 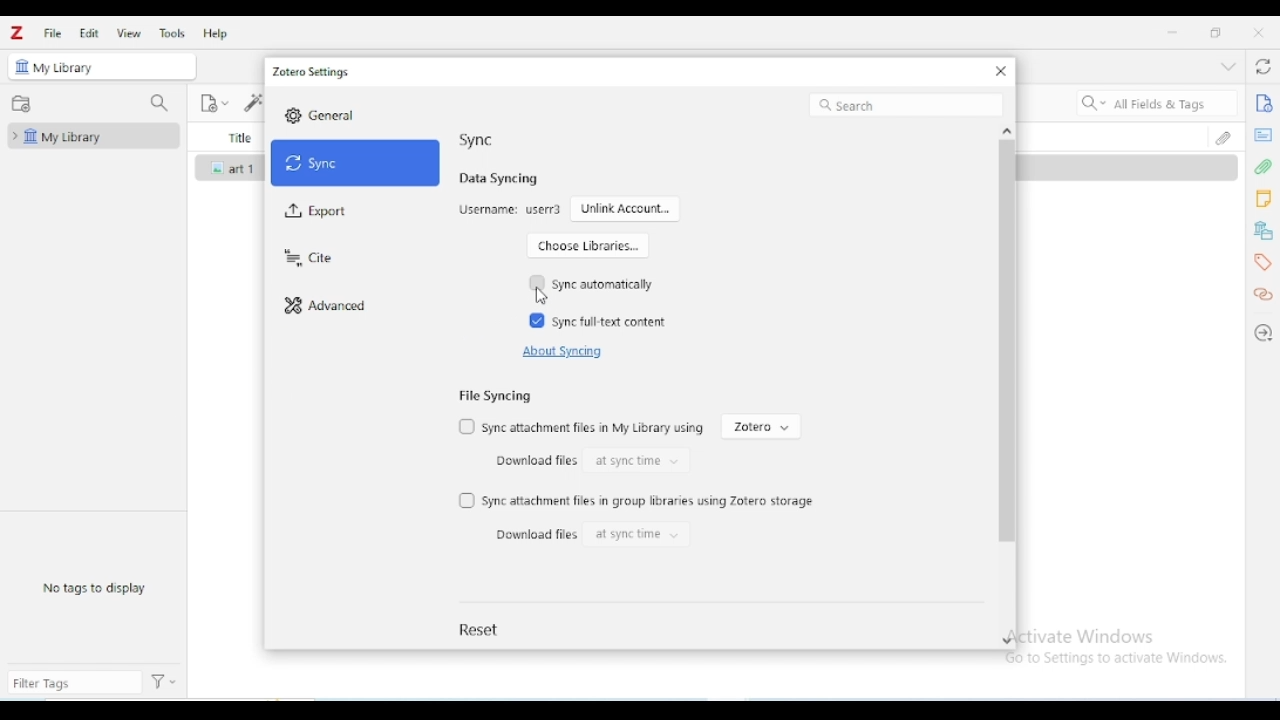 I want to click on search all fields & tags, so click(x=1155, y=103).